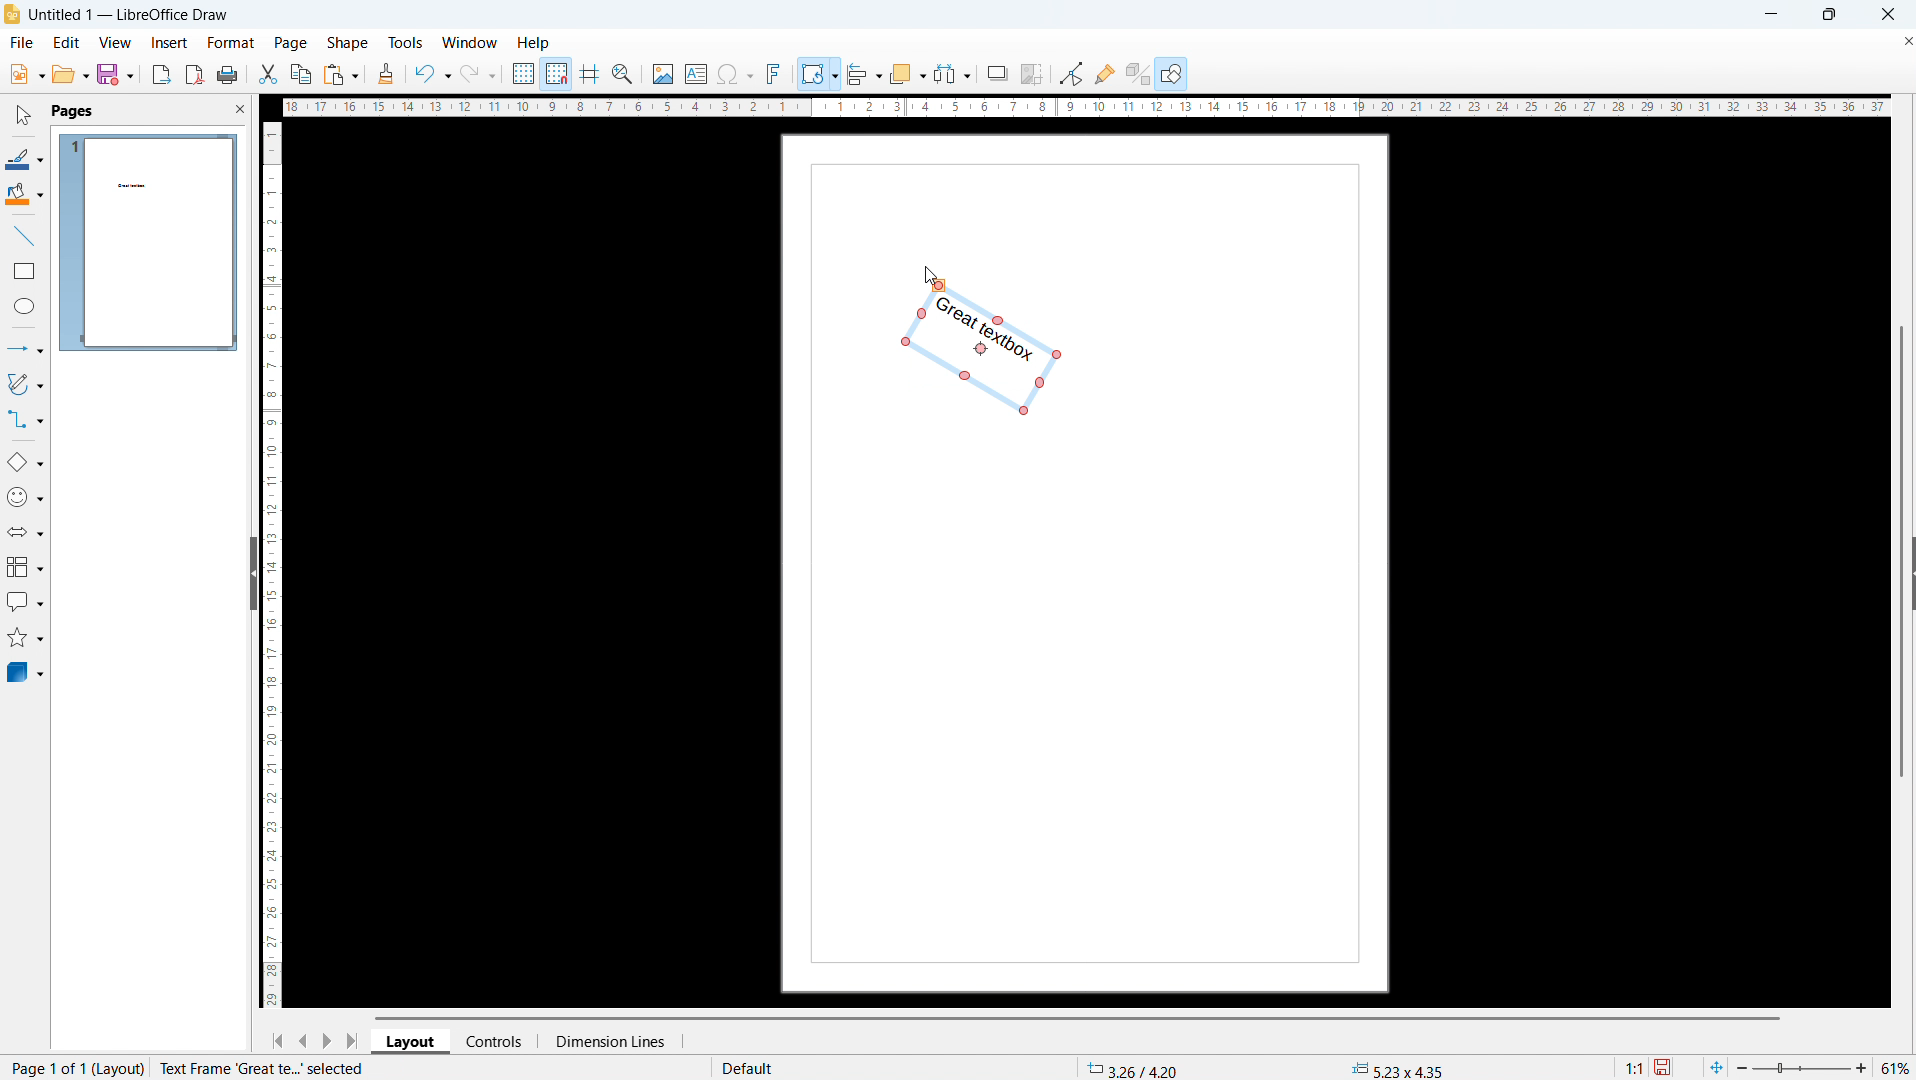 The image size is (1916, 1080). I want to click on shape, so click(347, 43).